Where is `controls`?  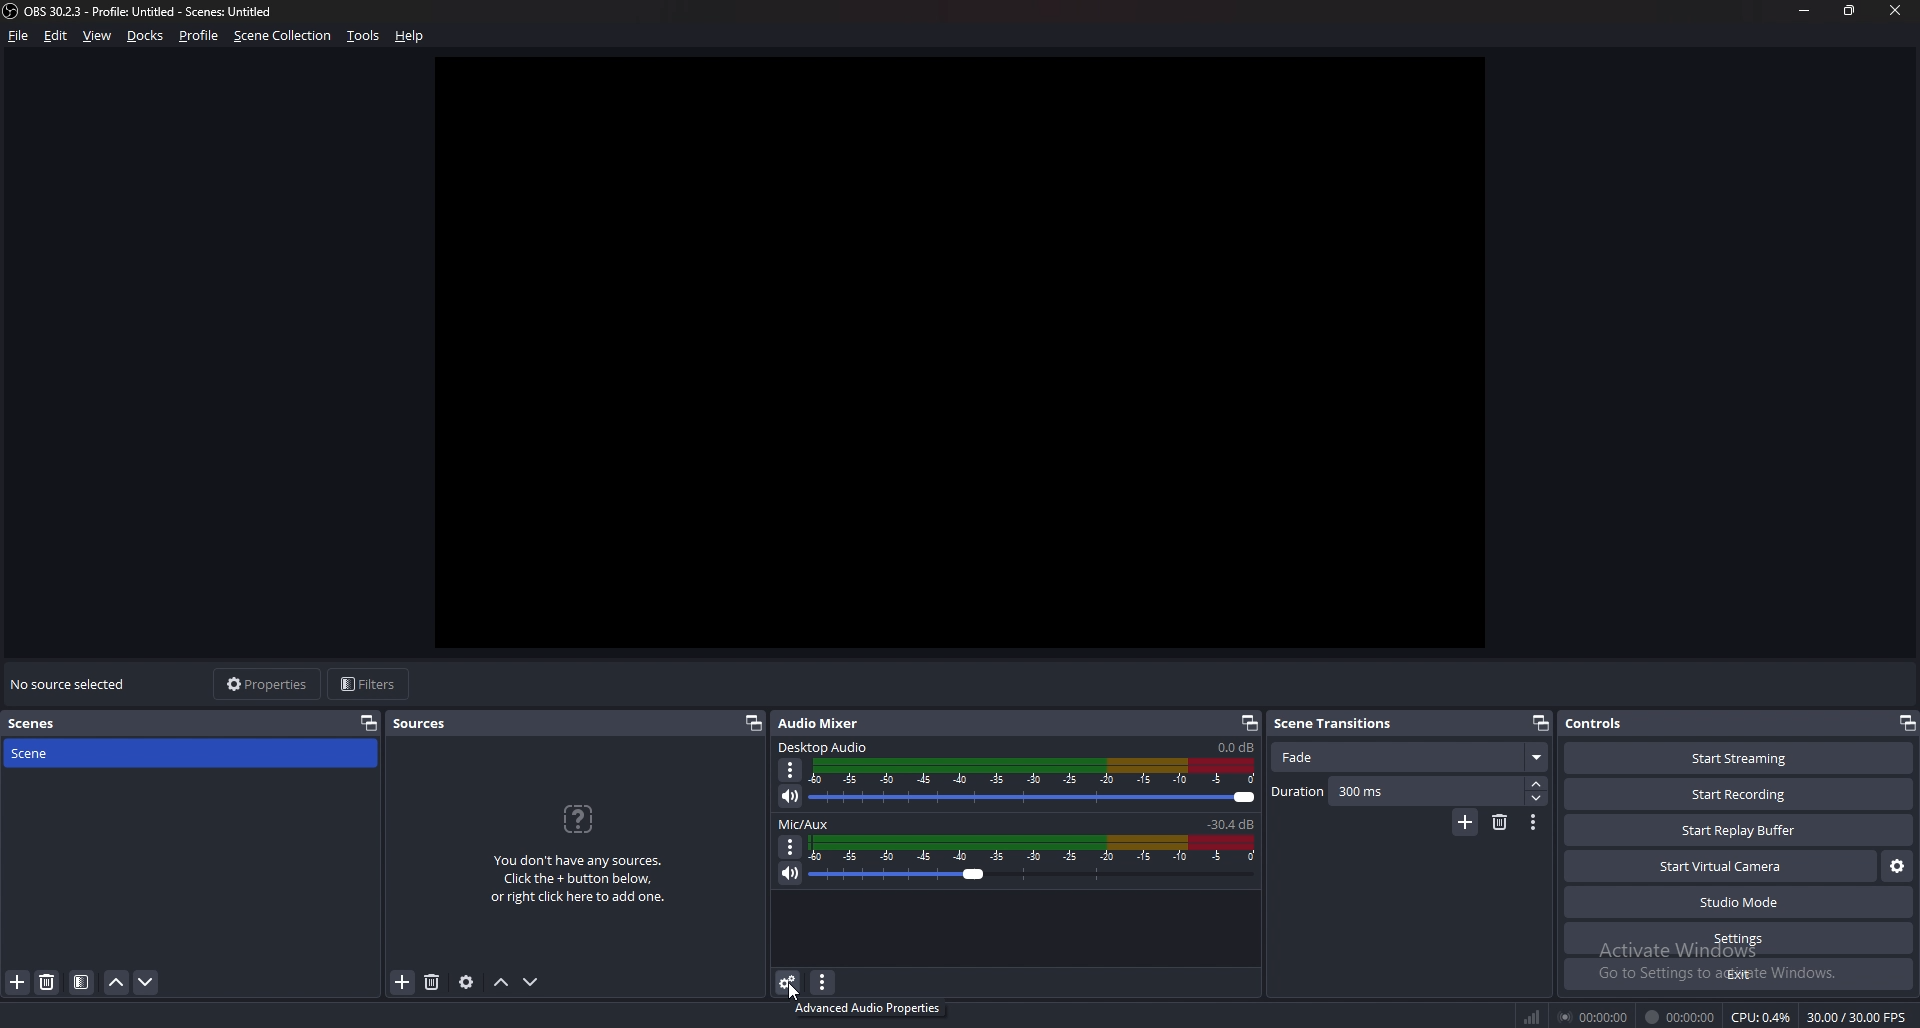 controls is located at coordinates (1606, 723).